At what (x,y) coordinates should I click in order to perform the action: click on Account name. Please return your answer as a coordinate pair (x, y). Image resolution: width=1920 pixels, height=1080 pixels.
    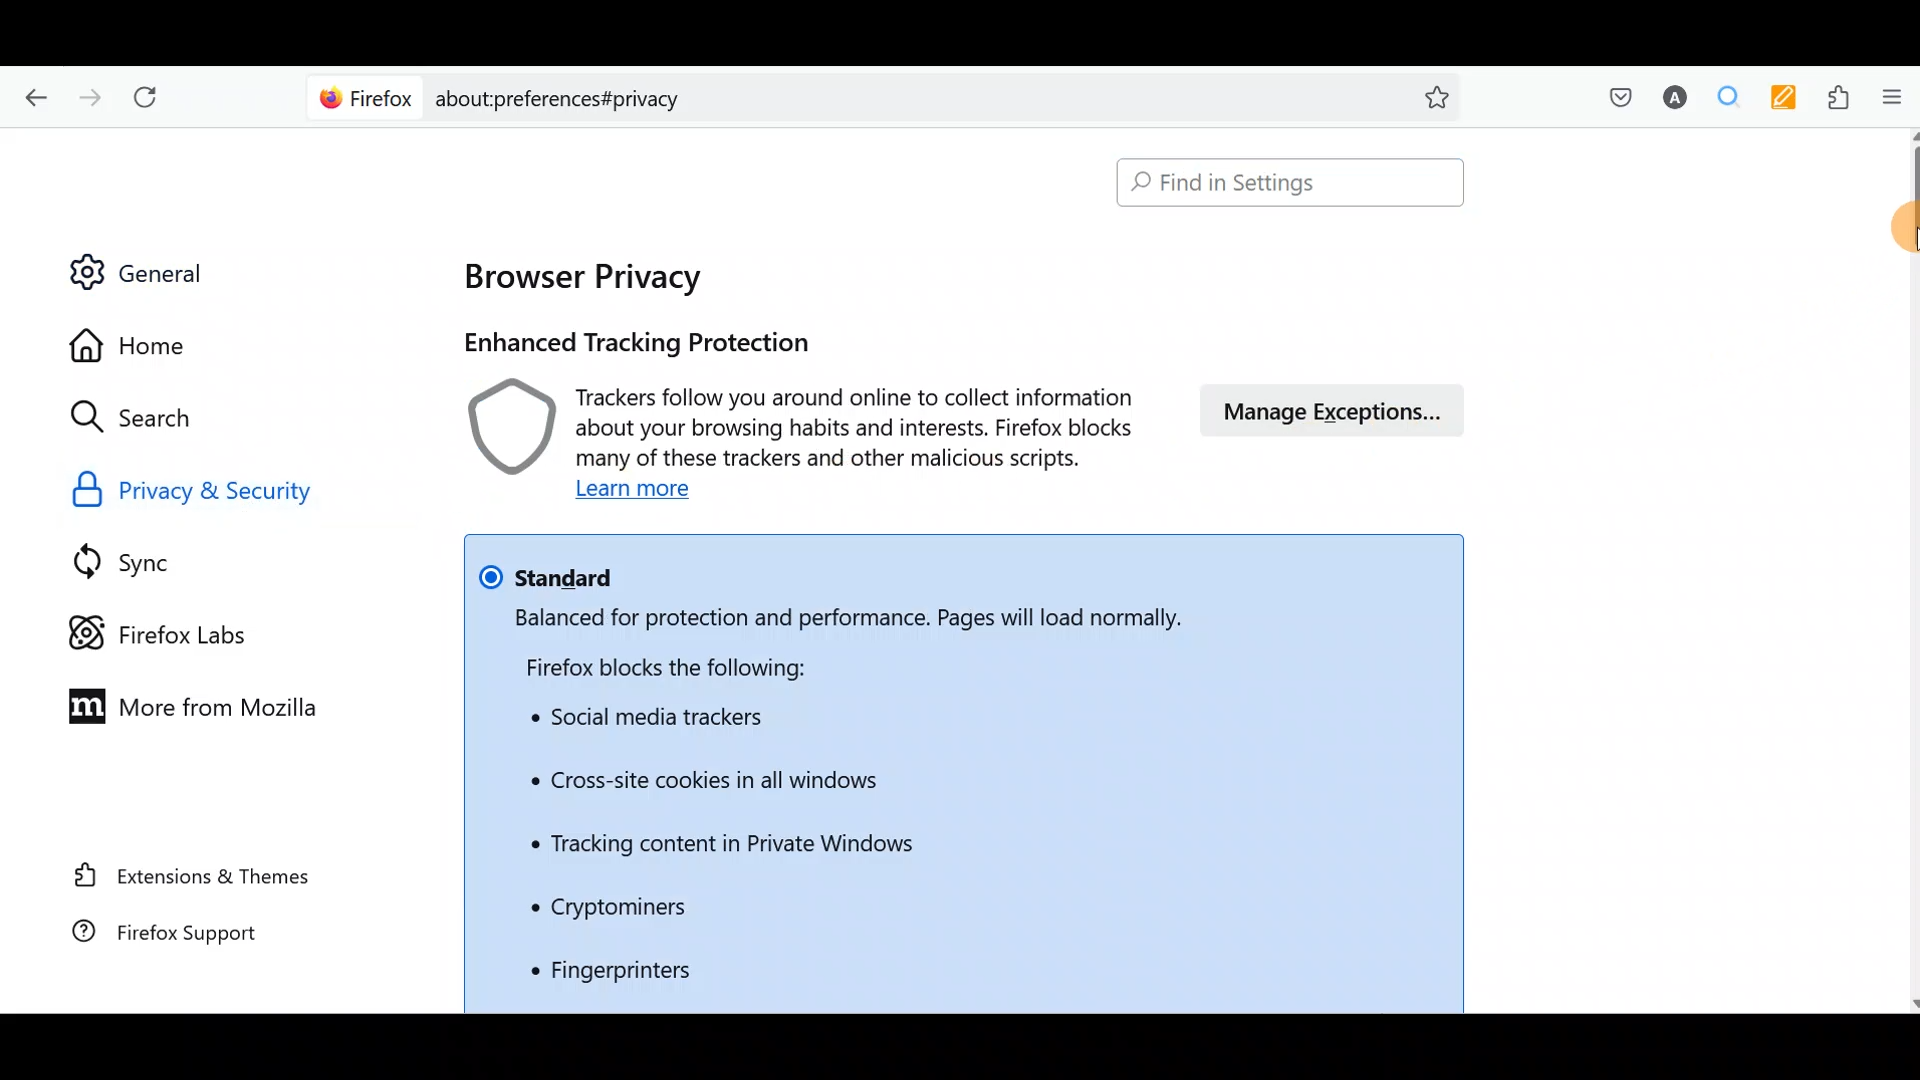
    Looking at the image, I should click on (1669, 100).